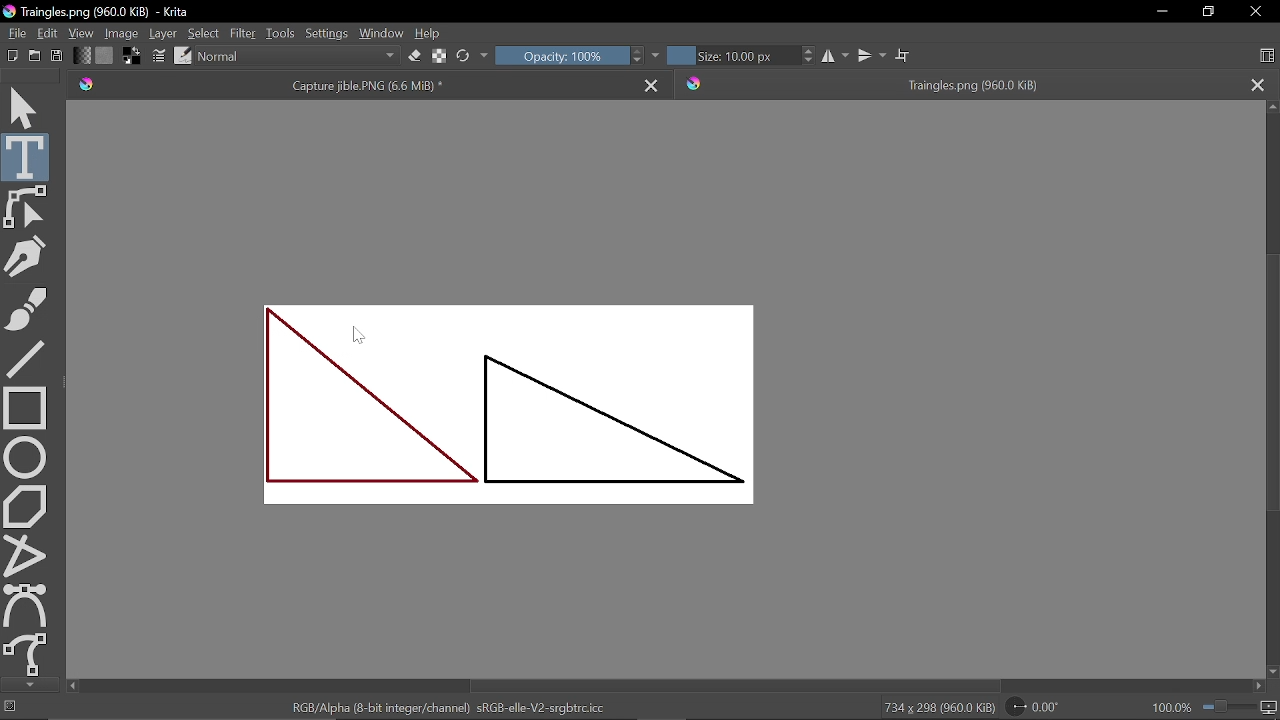 This screenshot has height=720, width=1280. Describe the element at coordinates (14, 33) in the screenshot. I see `File` at that location.